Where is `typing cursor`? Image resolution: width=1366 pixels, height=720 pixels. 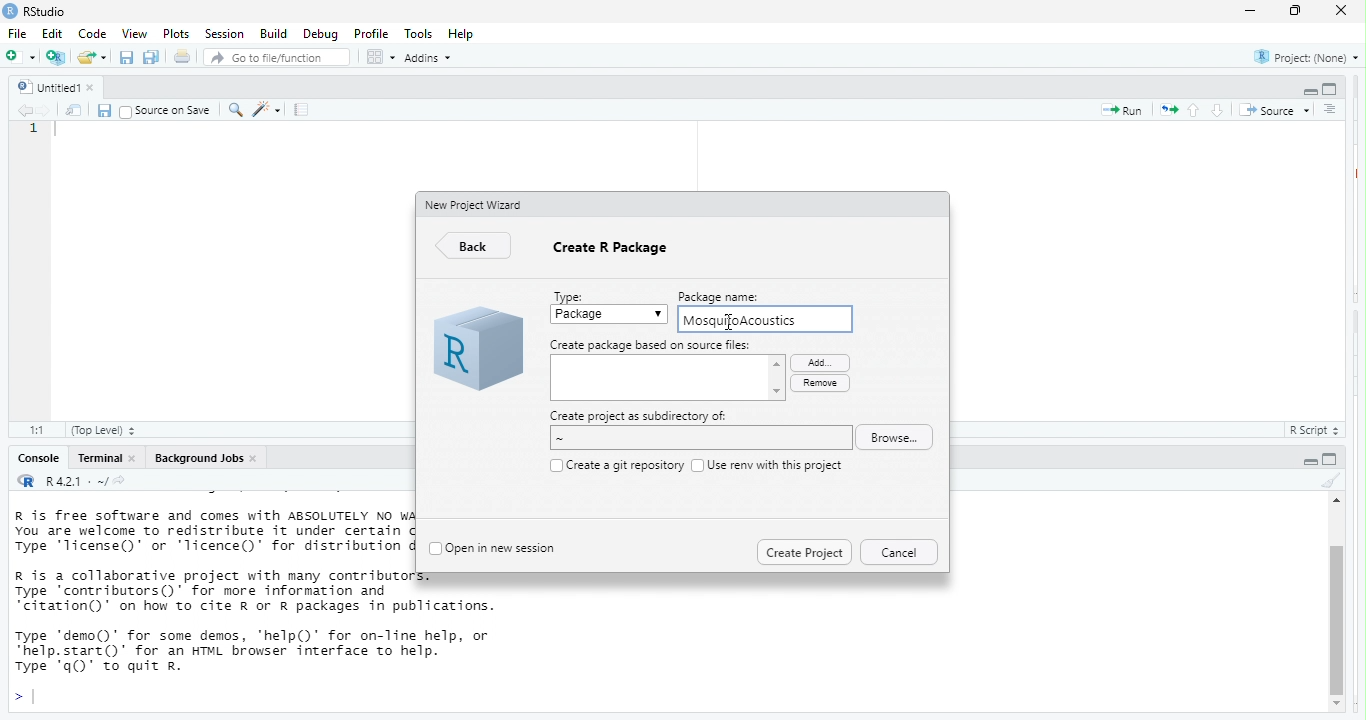
typing cursor is located at coordinates (26, 697).